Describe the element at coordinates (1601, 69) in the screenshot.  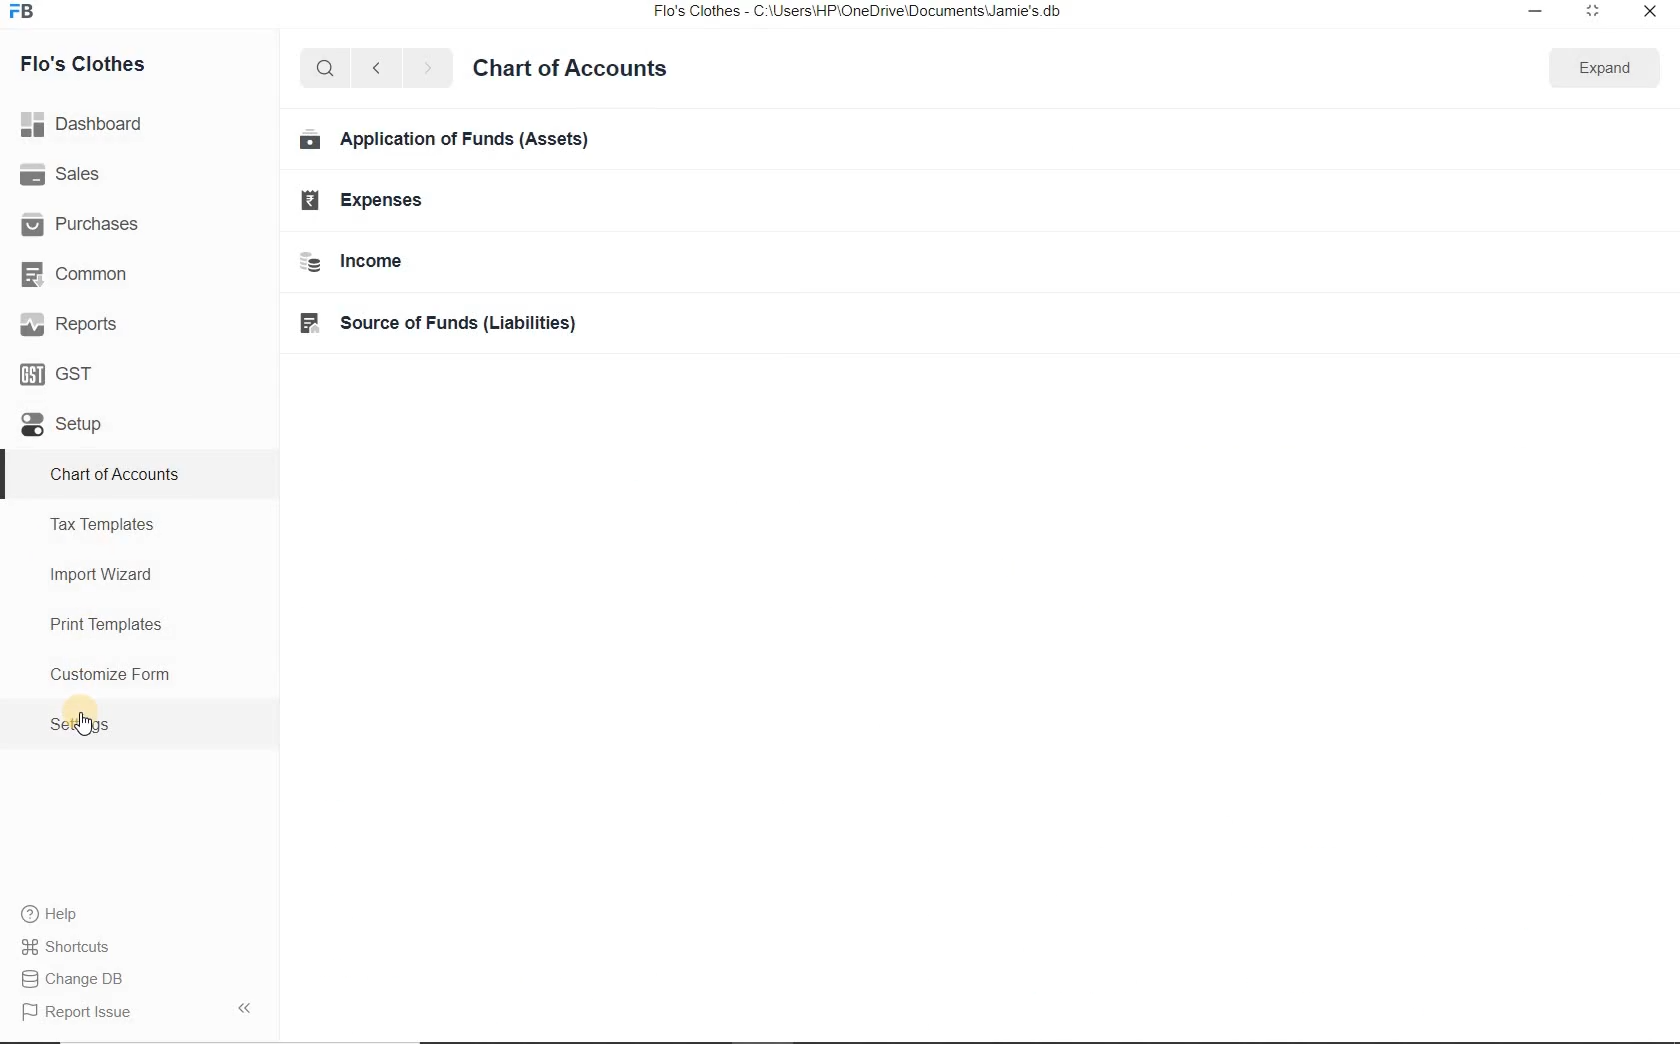
I see `Expand` at that location.